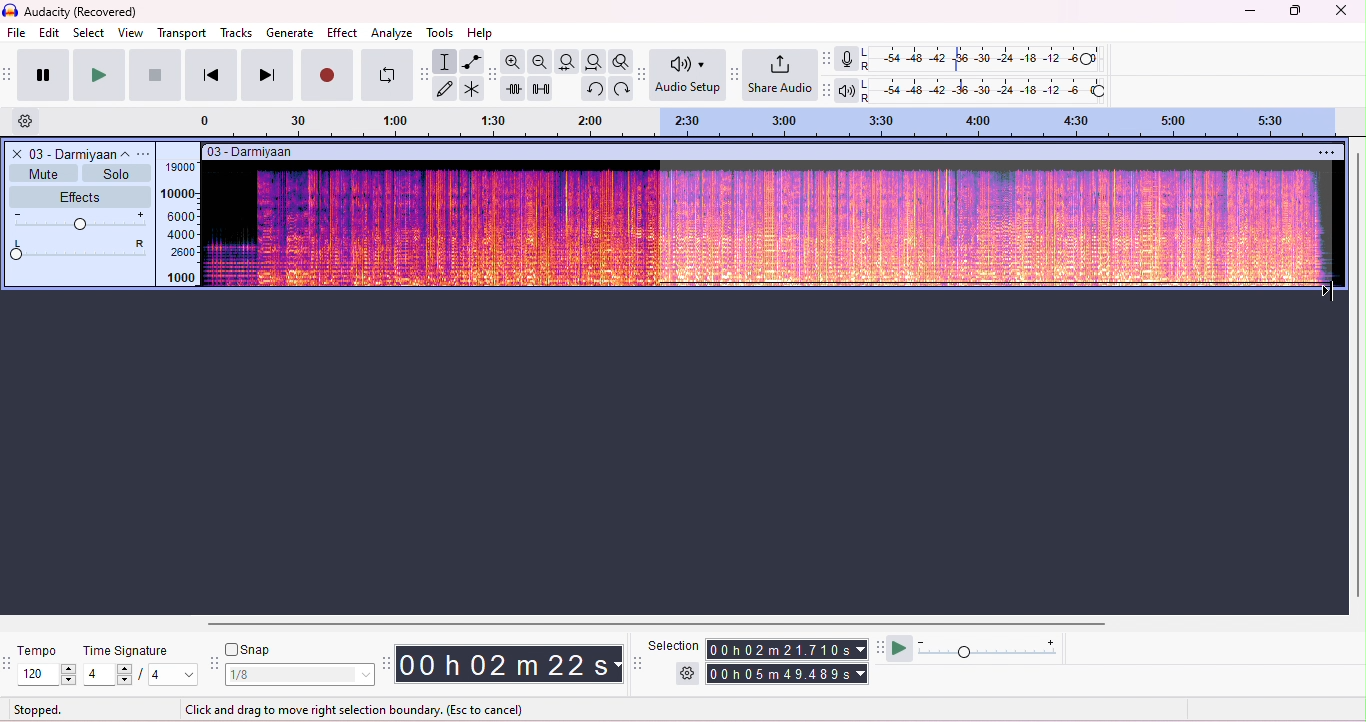 Image resolution: width=1366 pixels, height=722 pixels. What do you see at coordinates (785, 650) in the screenshot?
I see `total time` at bounding box center [785, 650].